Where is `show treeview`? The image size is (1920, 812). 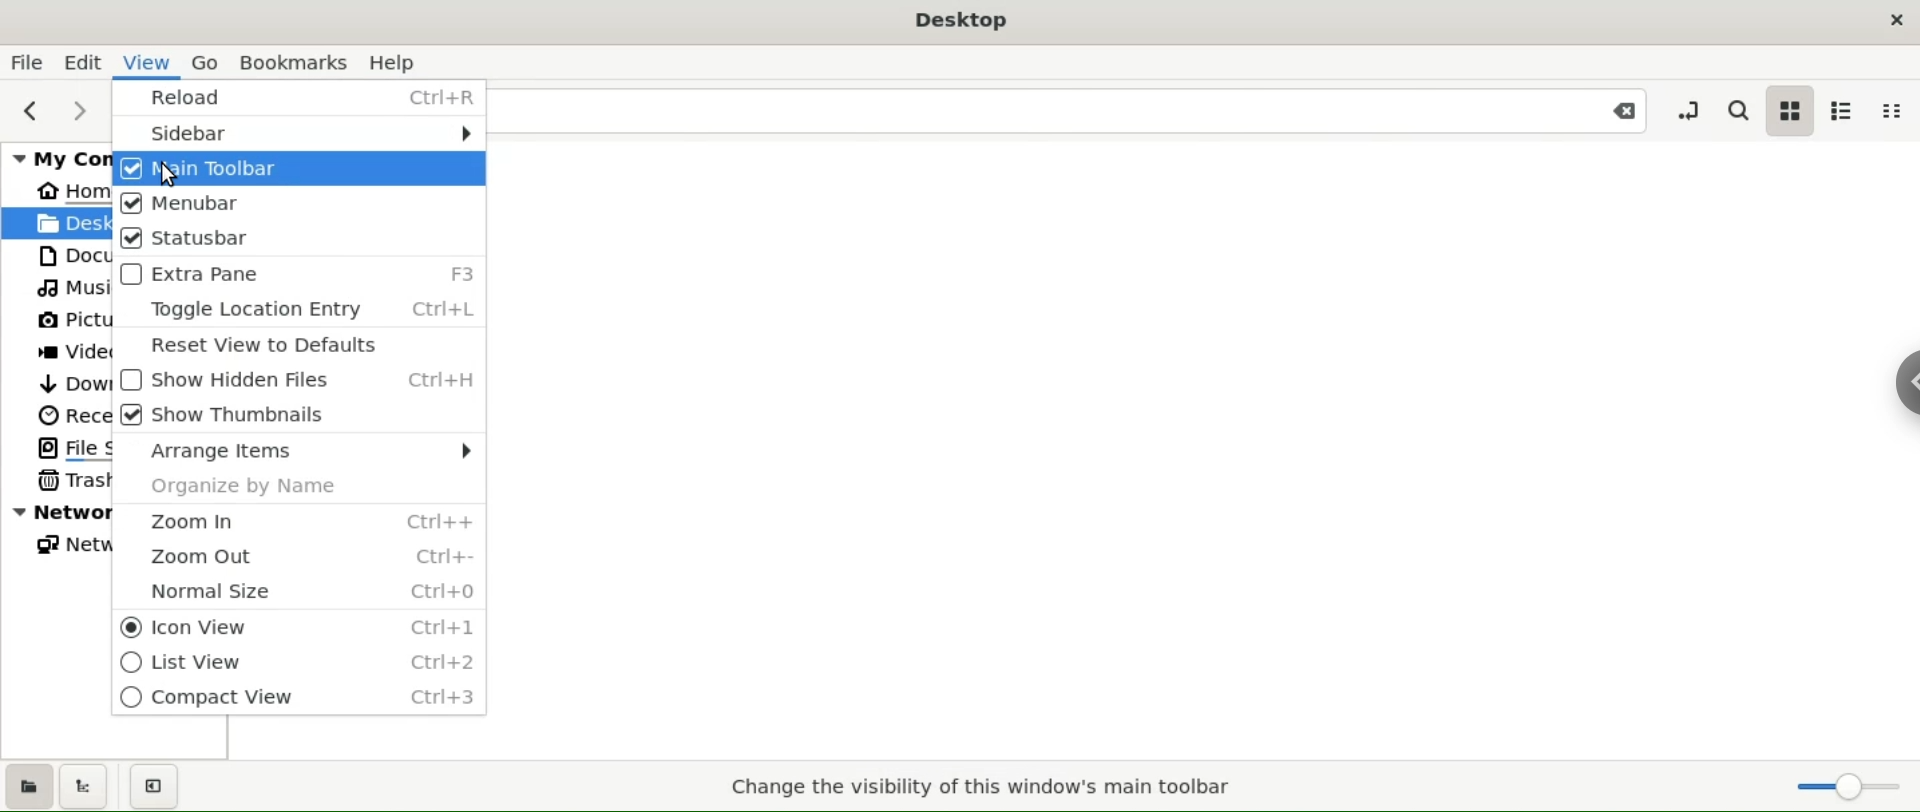
show treeview is located at coordinates (90, 785).